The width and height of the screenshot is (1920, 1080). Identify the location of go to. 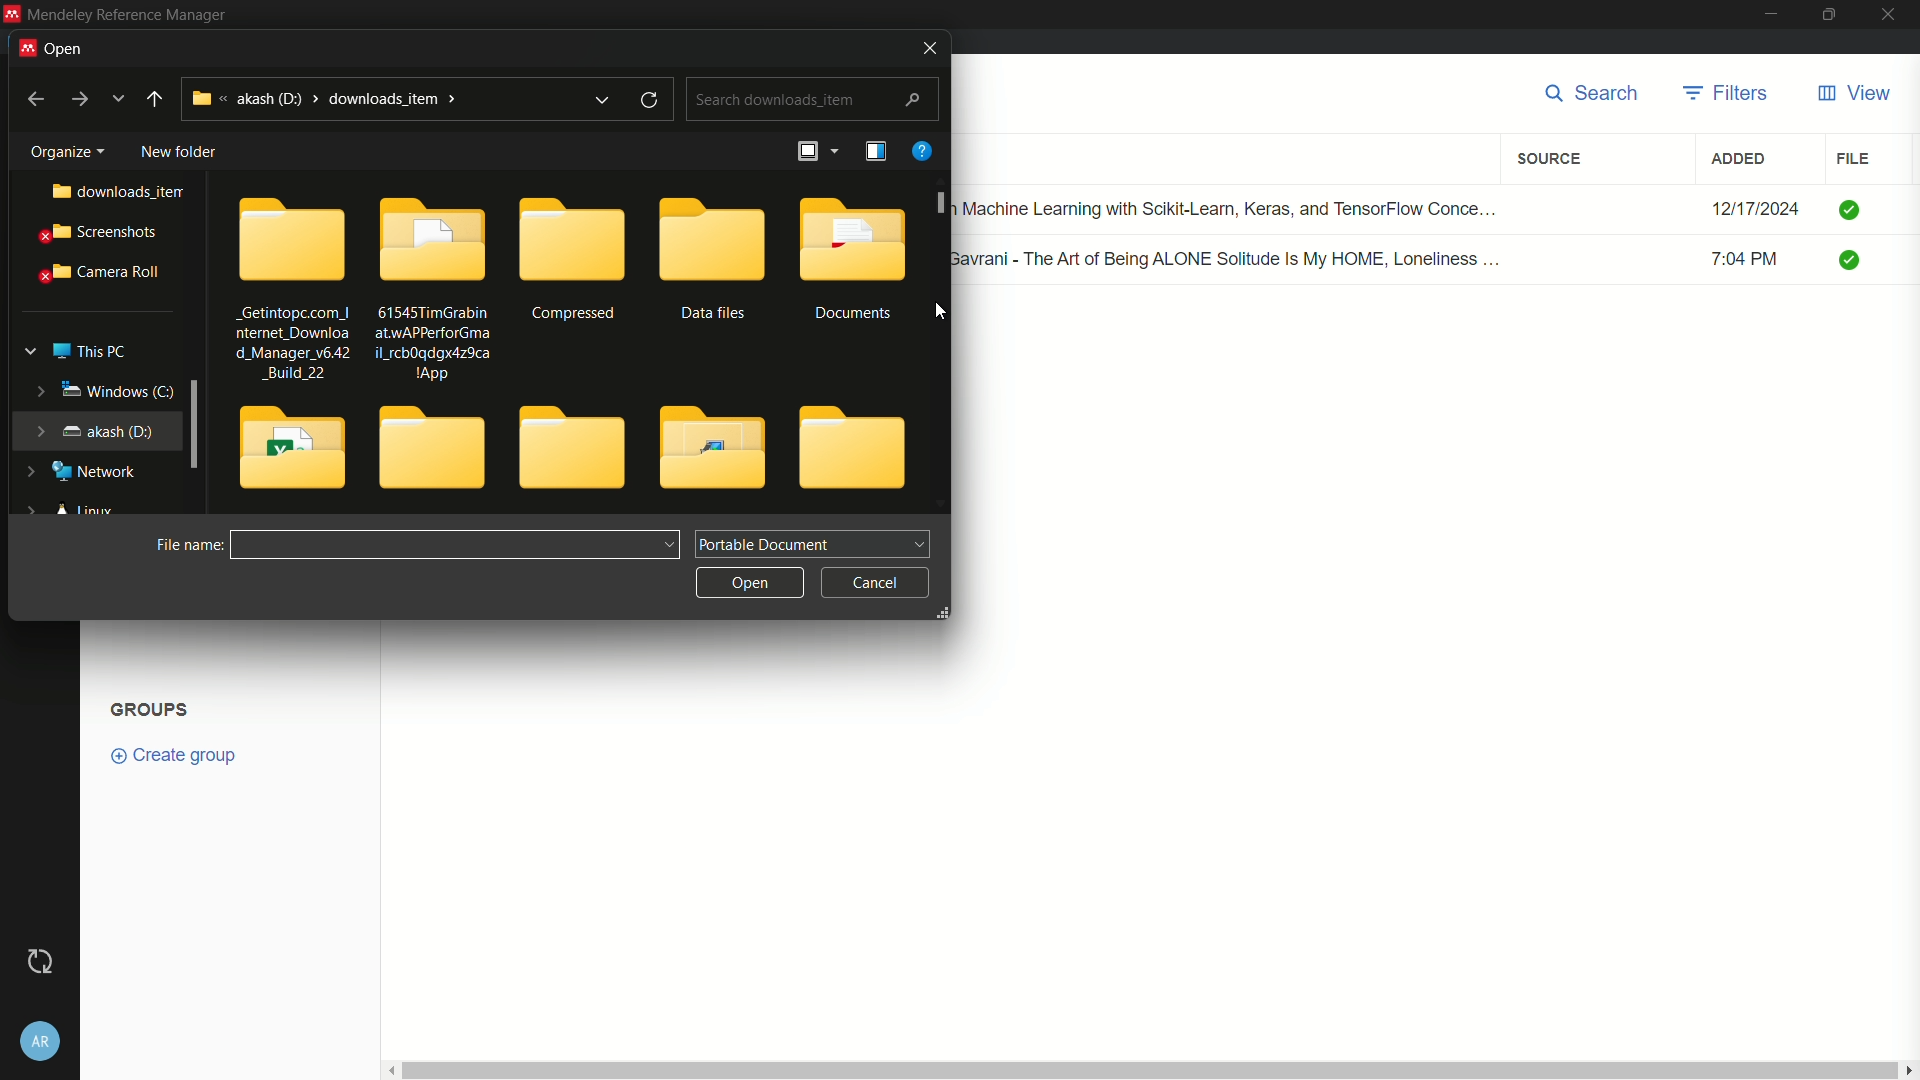
(78, 100).